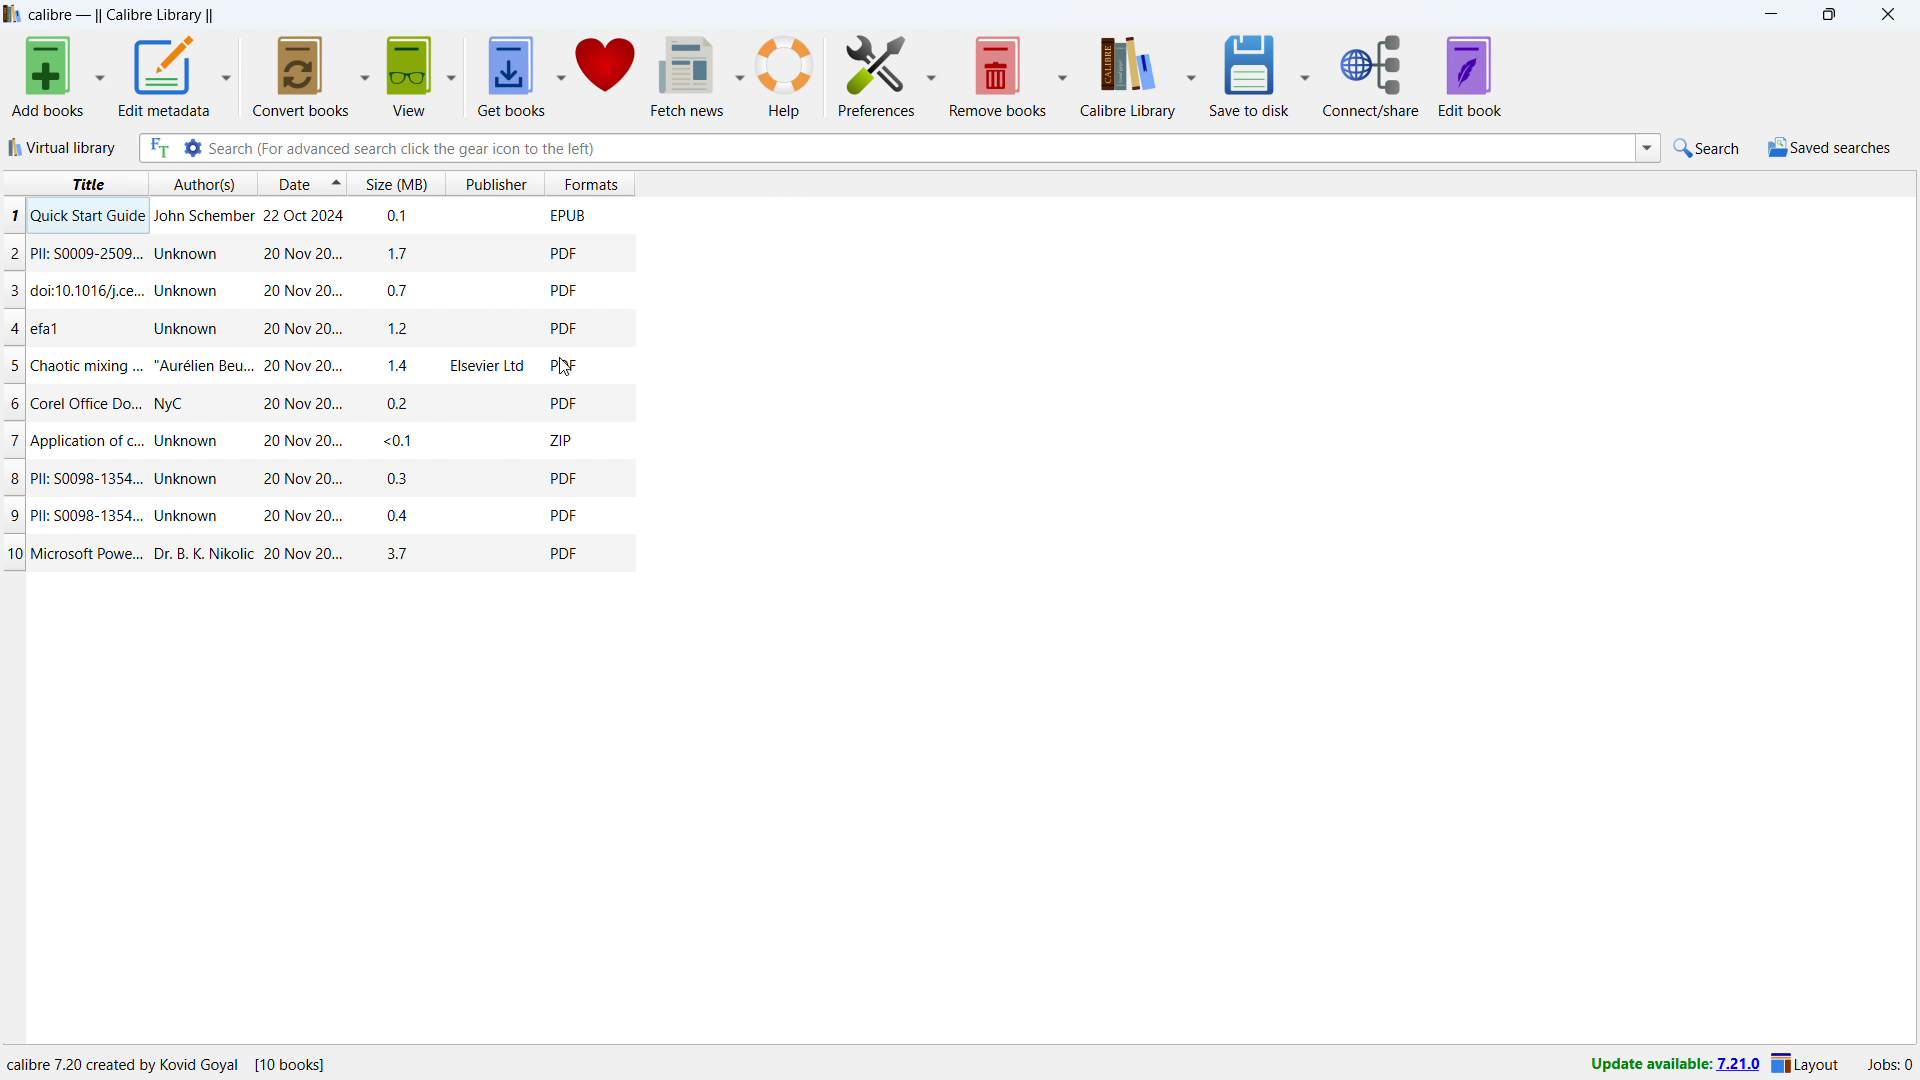  Describe the element at coordinates (350, 214) in the screenshot. I see `` at that location.